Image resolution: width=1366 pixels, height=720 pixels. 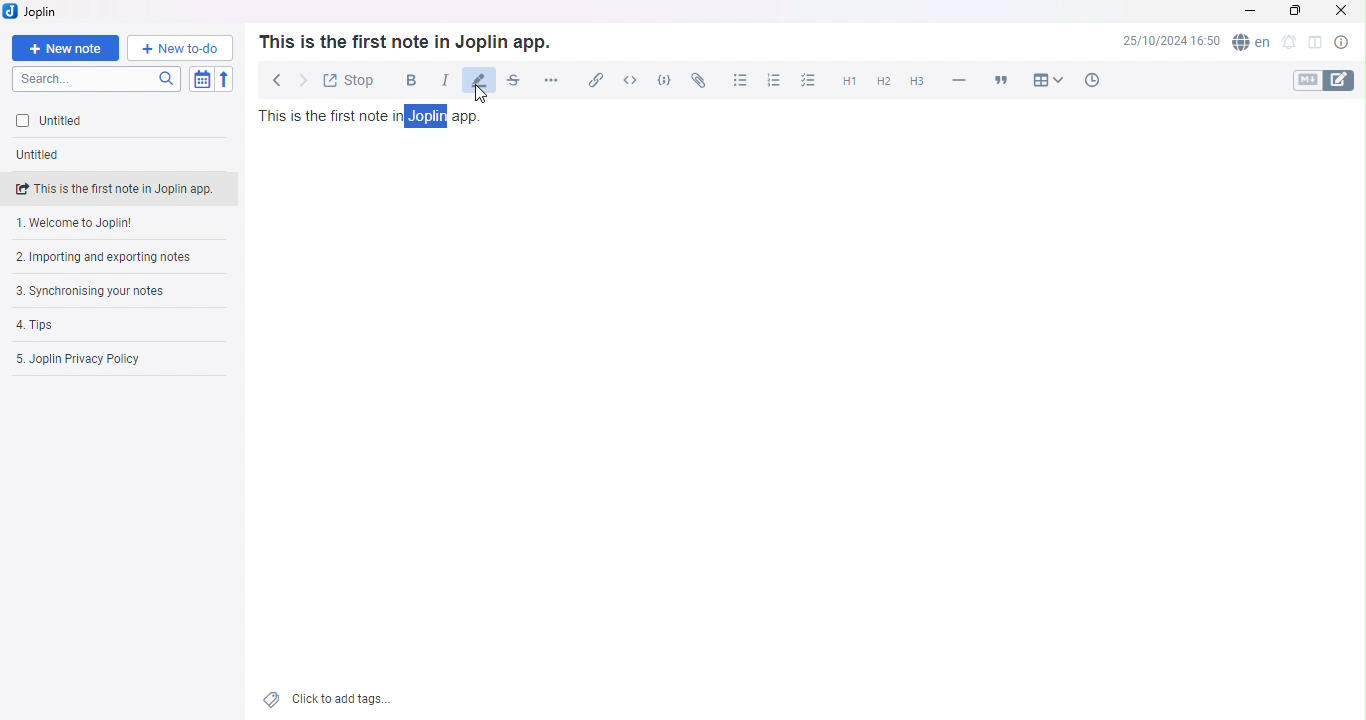 I want to click on Minimize, so click(x=1252, y=12).